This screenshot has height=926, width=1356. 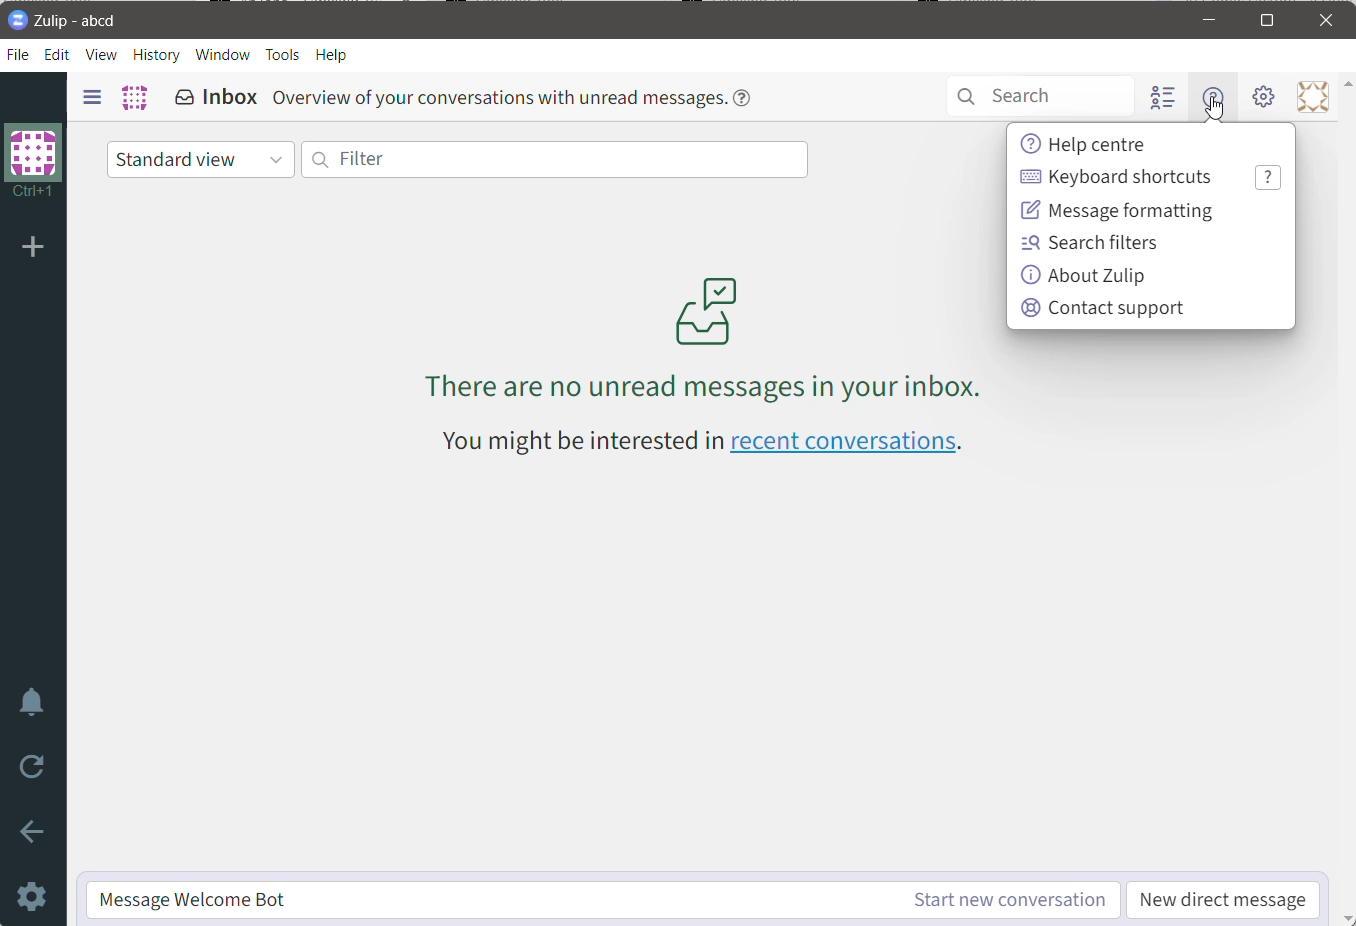 I want to click on Application Logo And Name - Organization Name, so click(x=68, y=21).